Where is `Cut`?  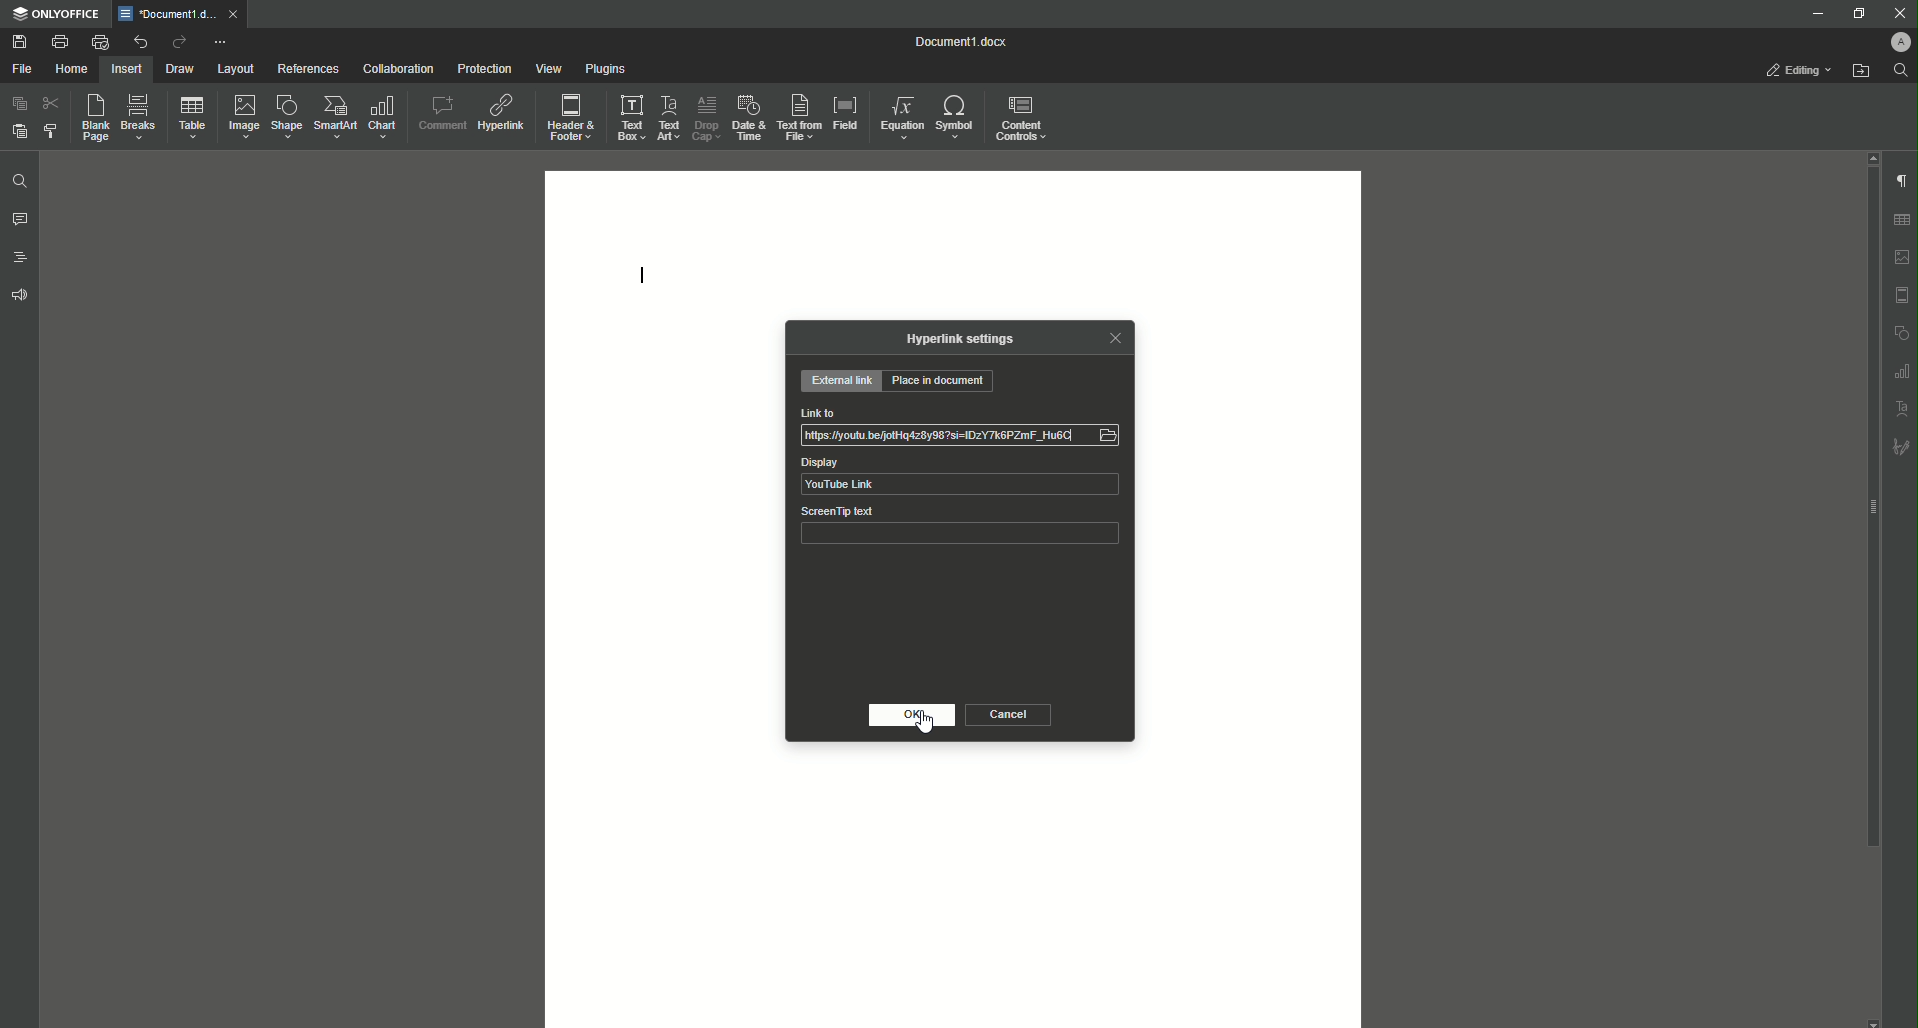
Cut is located at coordinates (50, 104).